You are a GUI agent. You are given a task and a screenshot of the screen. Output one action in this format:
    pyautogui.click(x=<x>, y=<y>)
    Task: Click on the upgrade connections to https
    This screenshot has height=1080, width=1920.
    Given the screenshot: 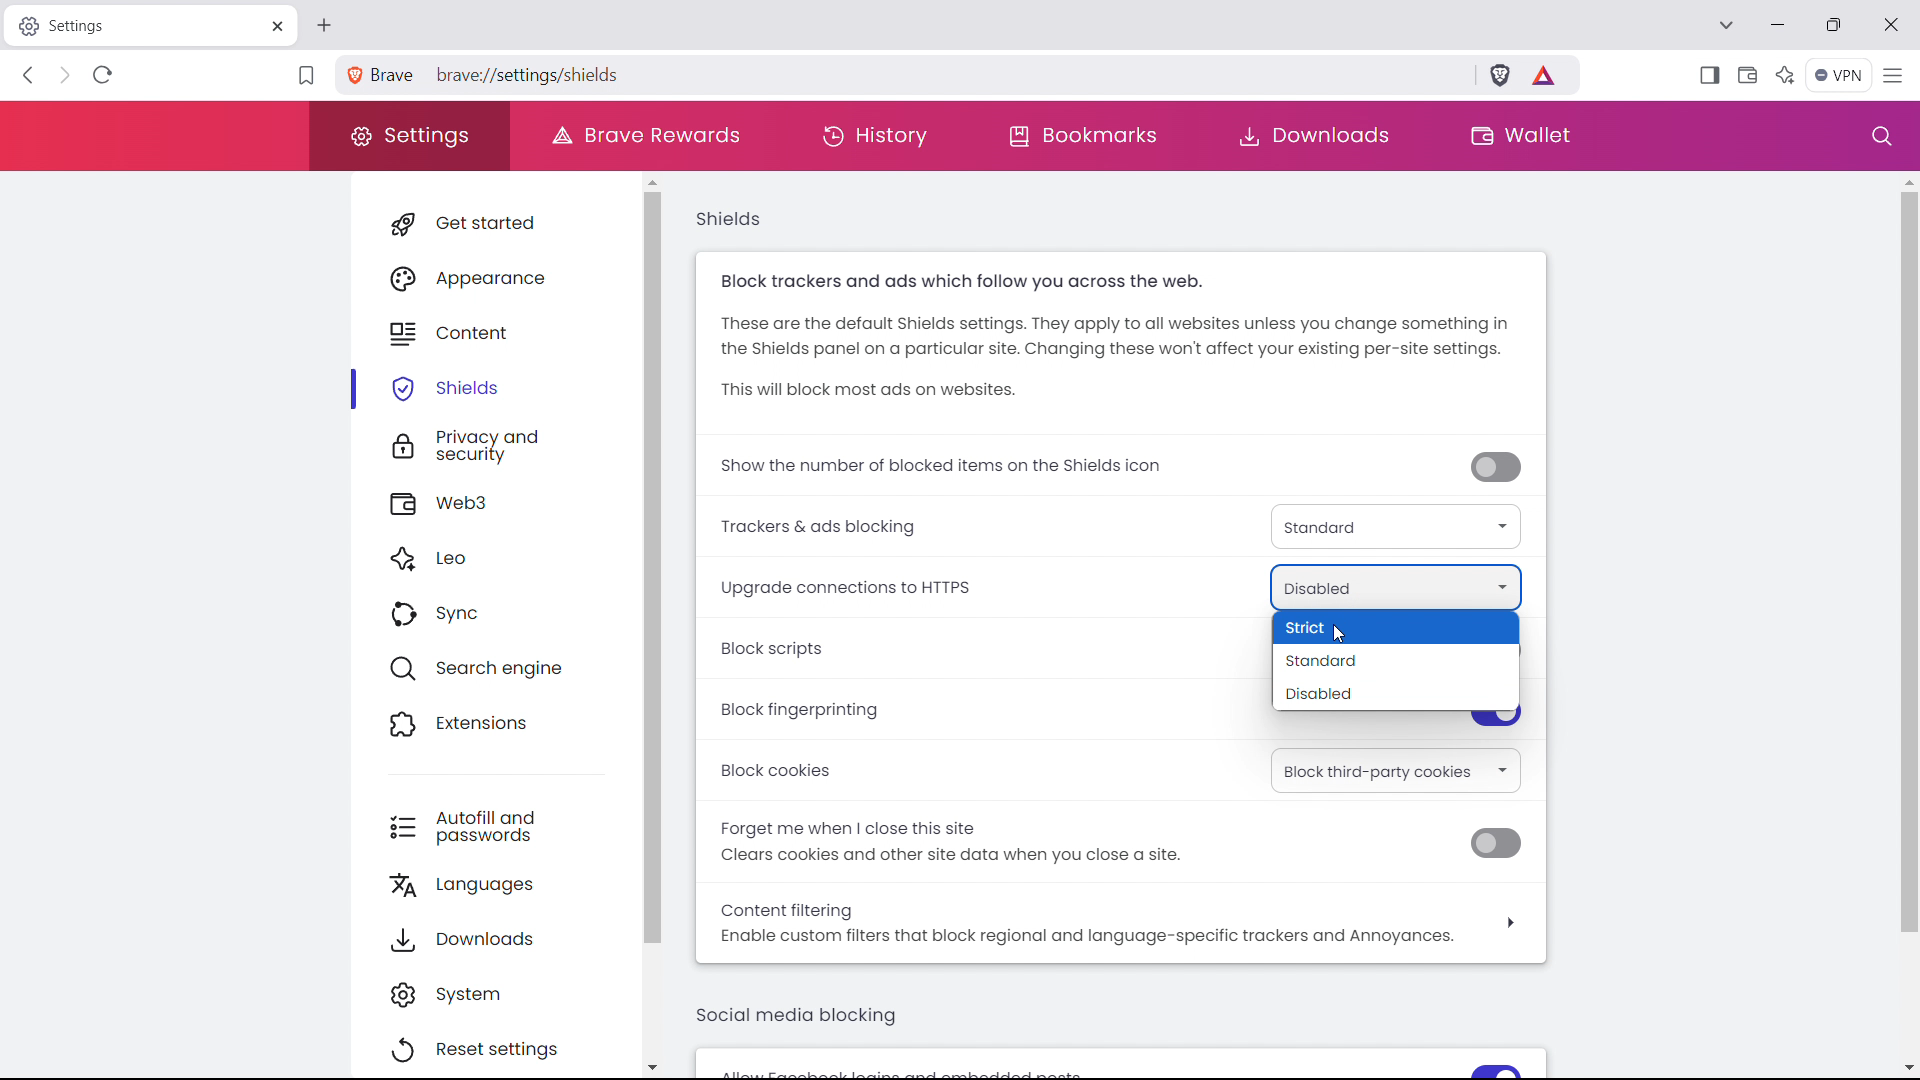 What is the action you would take?
    pyautogui.click(x=1395, y=587)
    